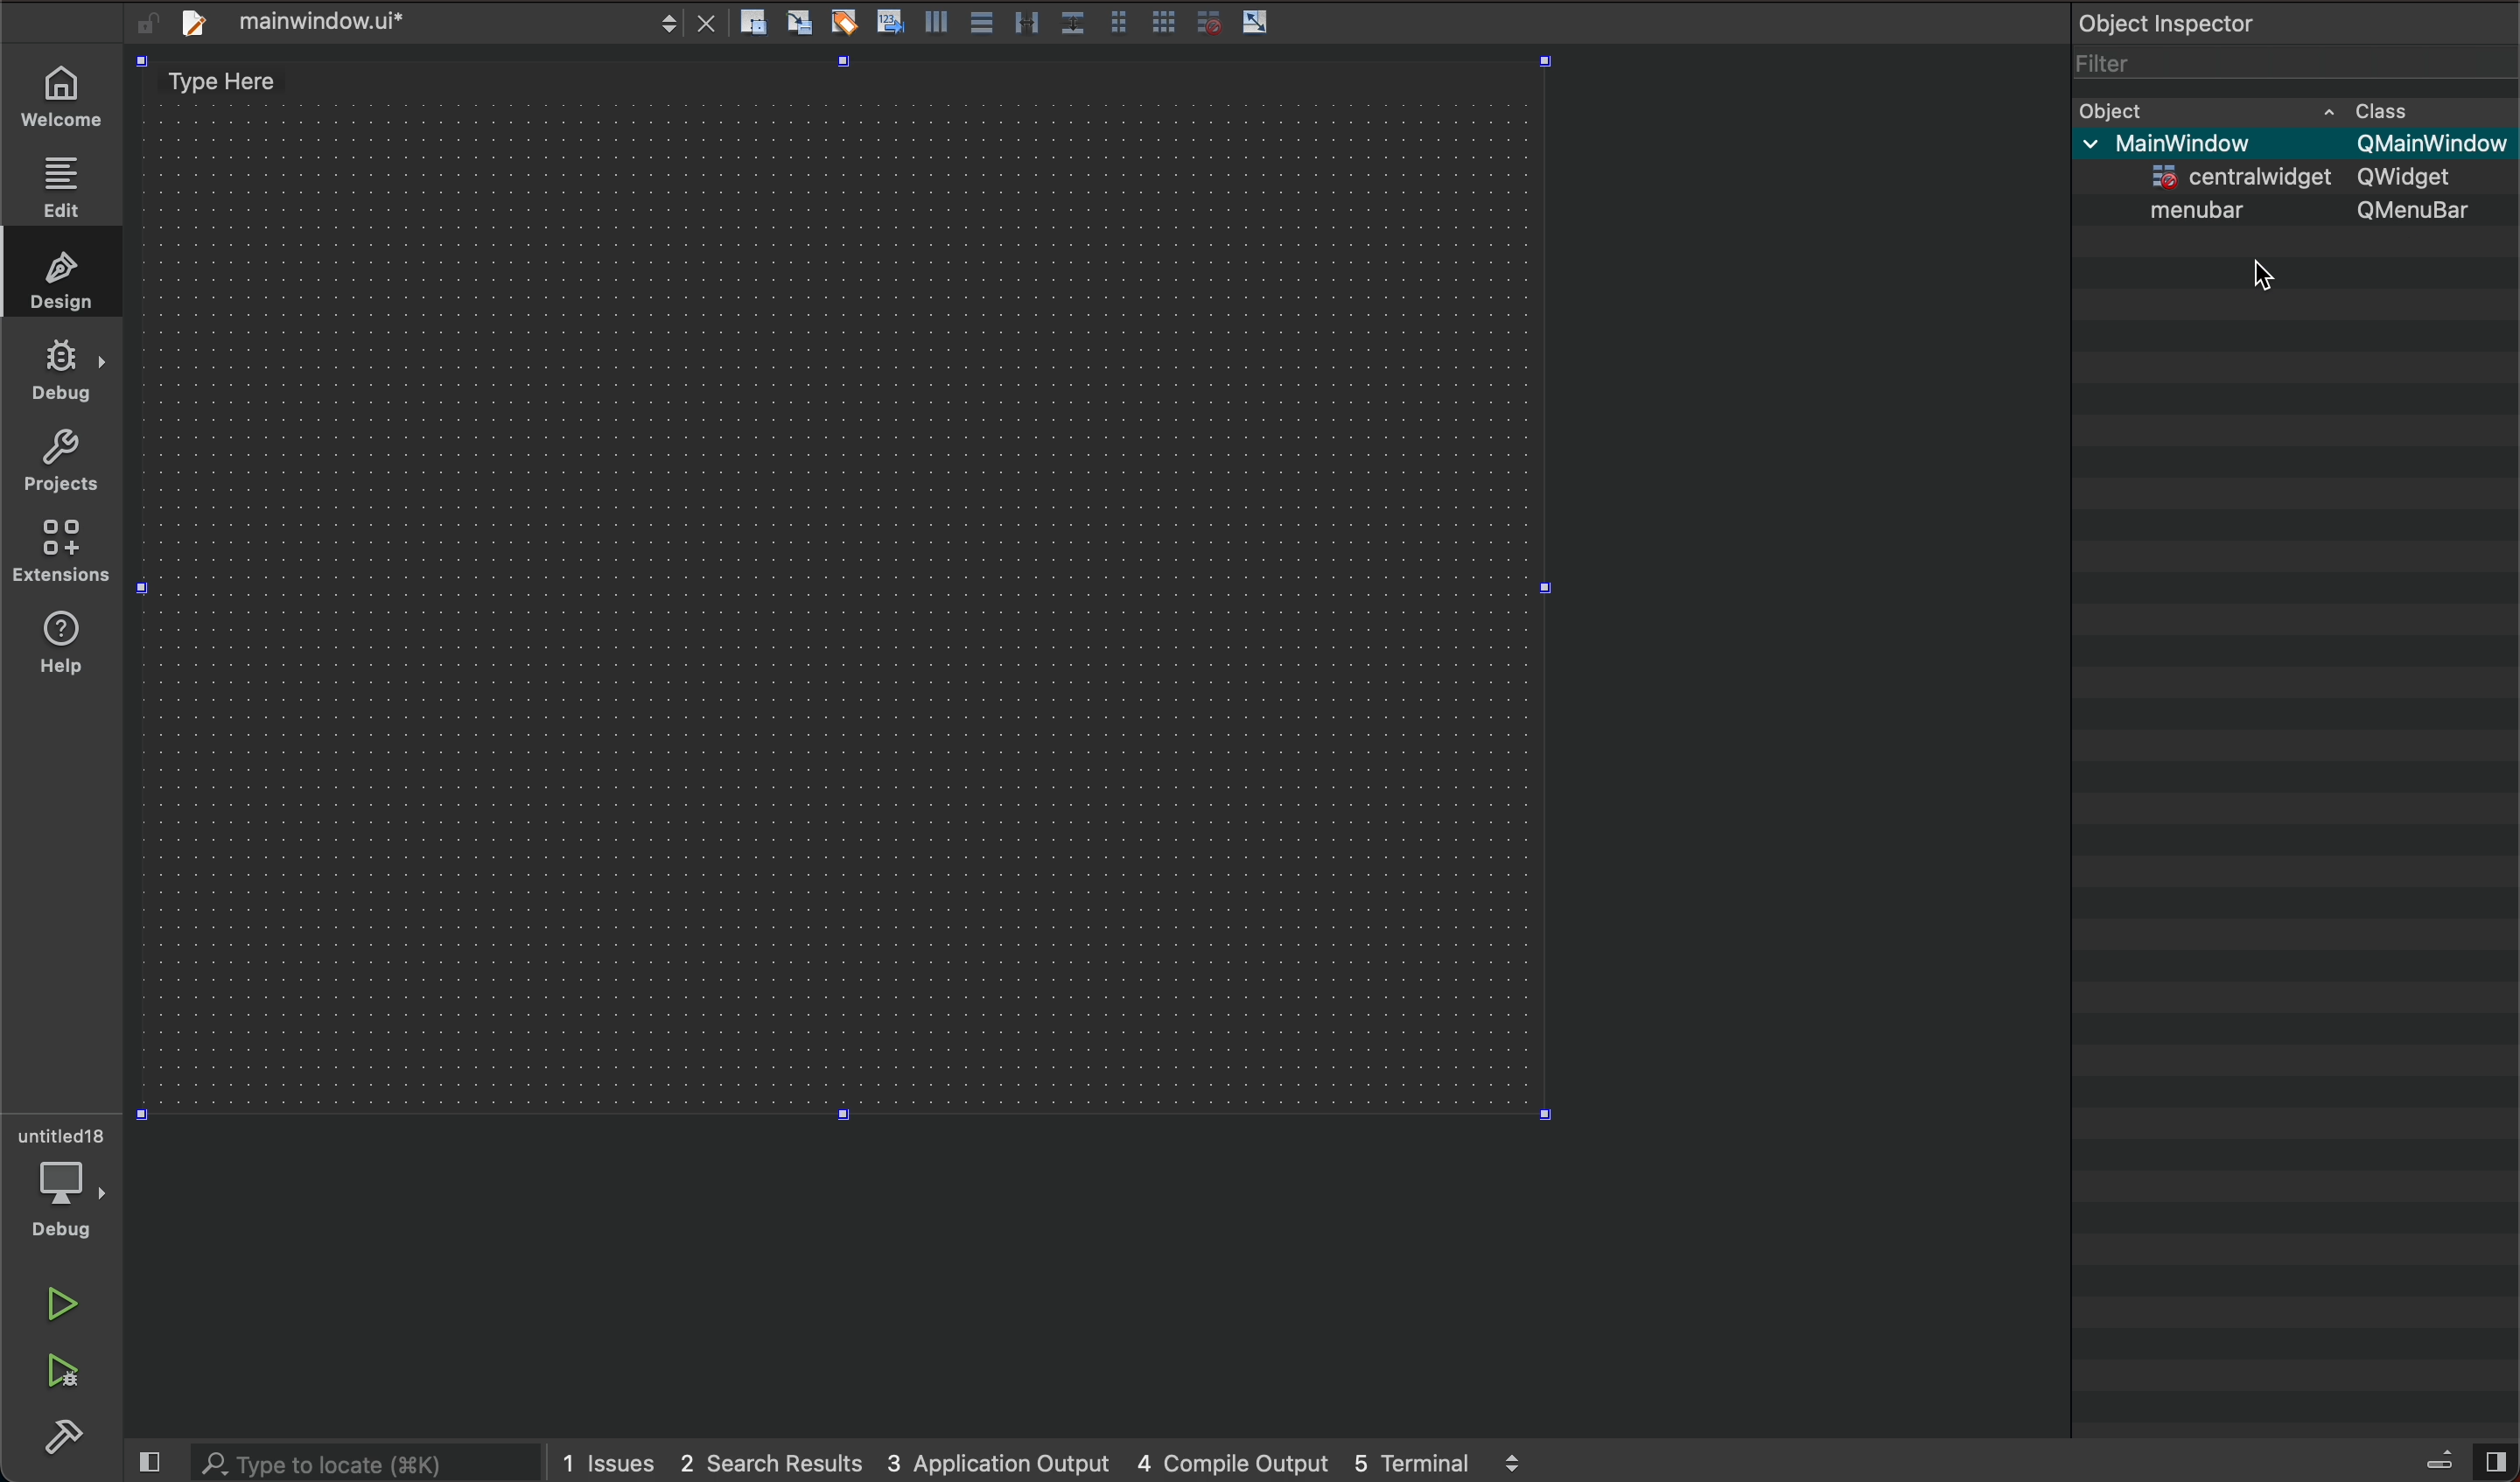 Image resolution: width=2520 pixels, height=1482 pixels. I want to click on design, so click(59, 285).